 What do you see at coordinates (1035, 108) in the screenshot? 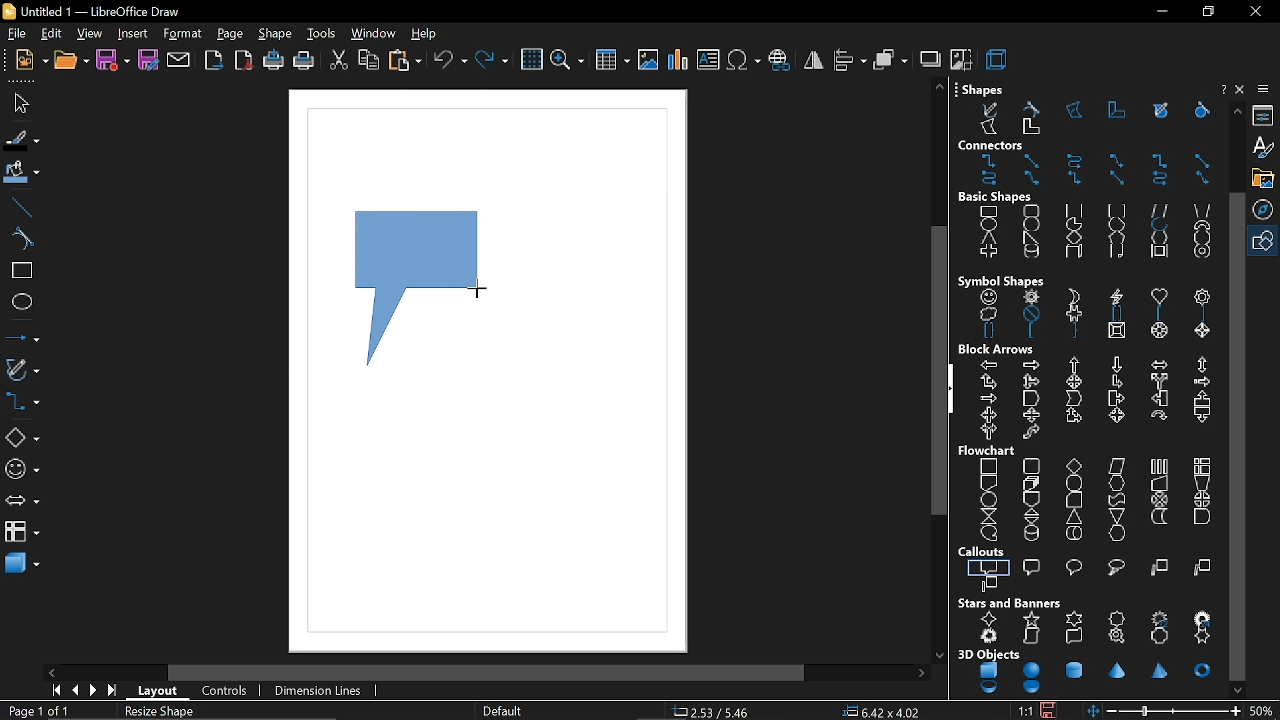
I see `curve` at bounding box center [1035, 108].